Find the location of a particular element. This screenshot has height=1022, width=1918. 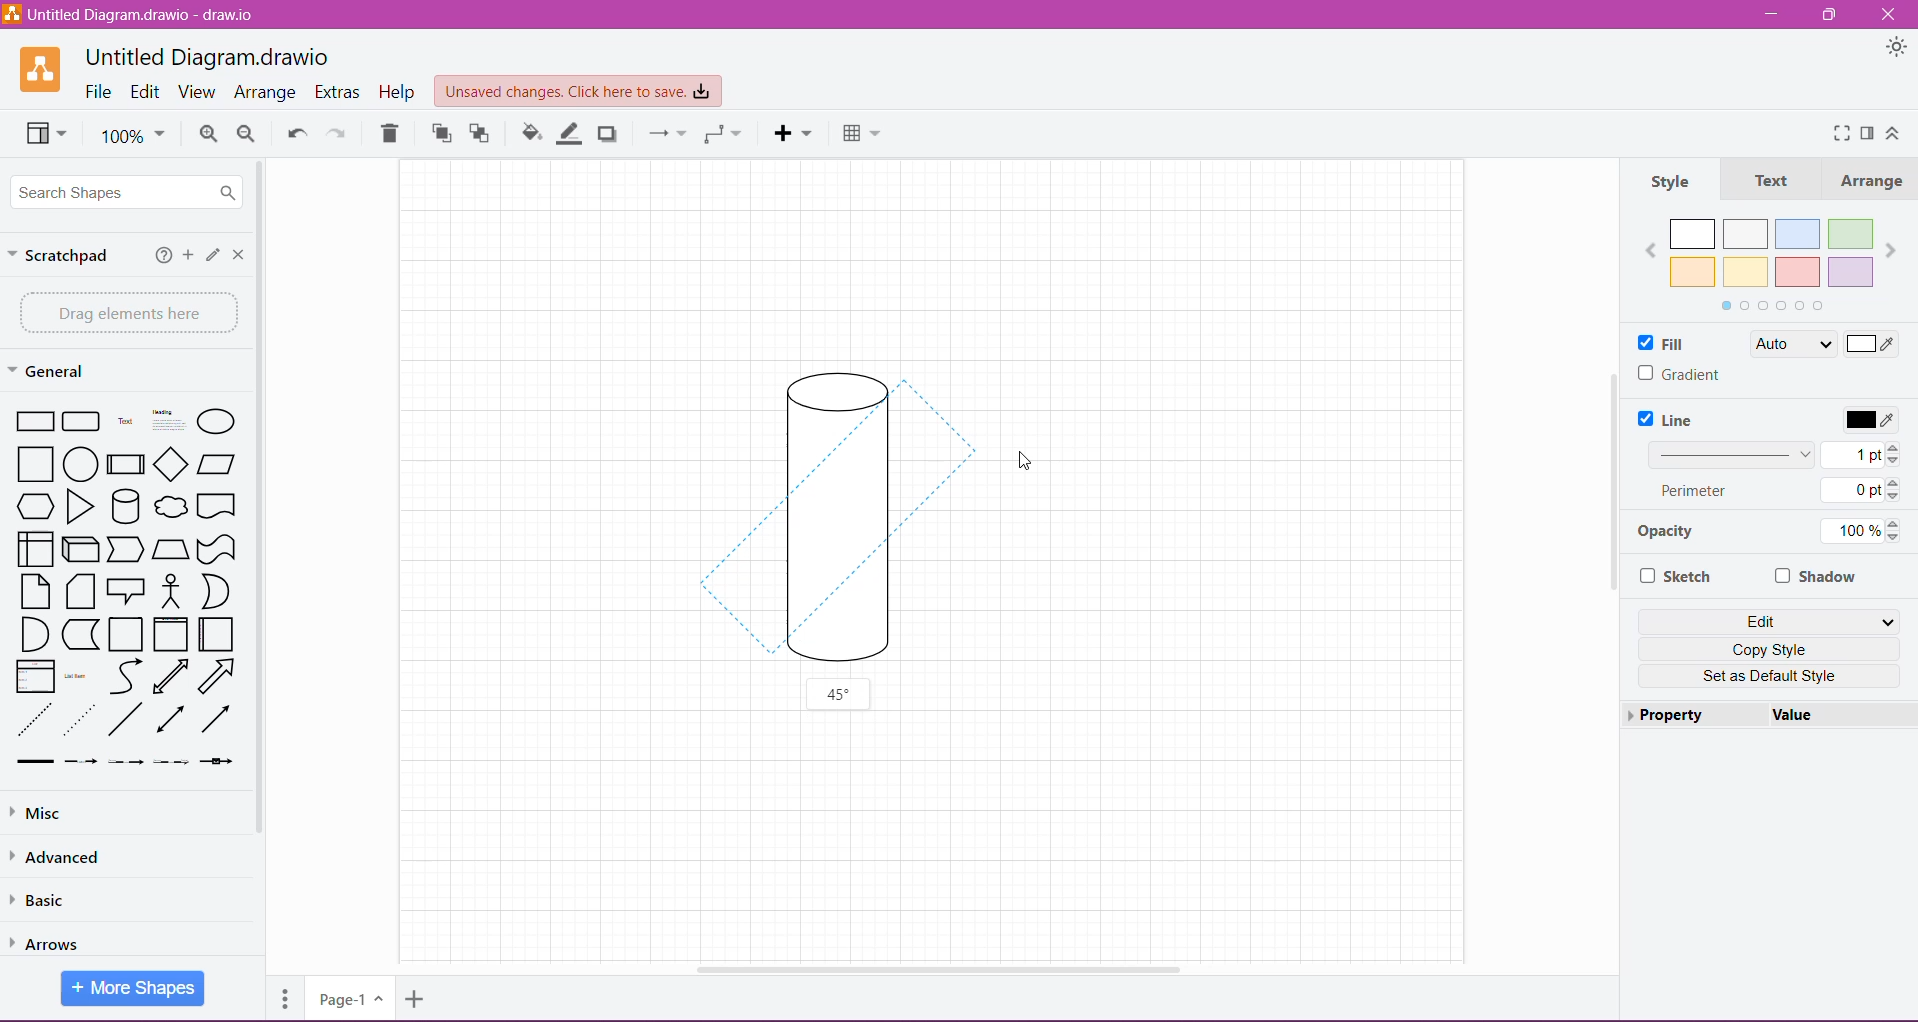

Help is located at coordinates (398, 93).